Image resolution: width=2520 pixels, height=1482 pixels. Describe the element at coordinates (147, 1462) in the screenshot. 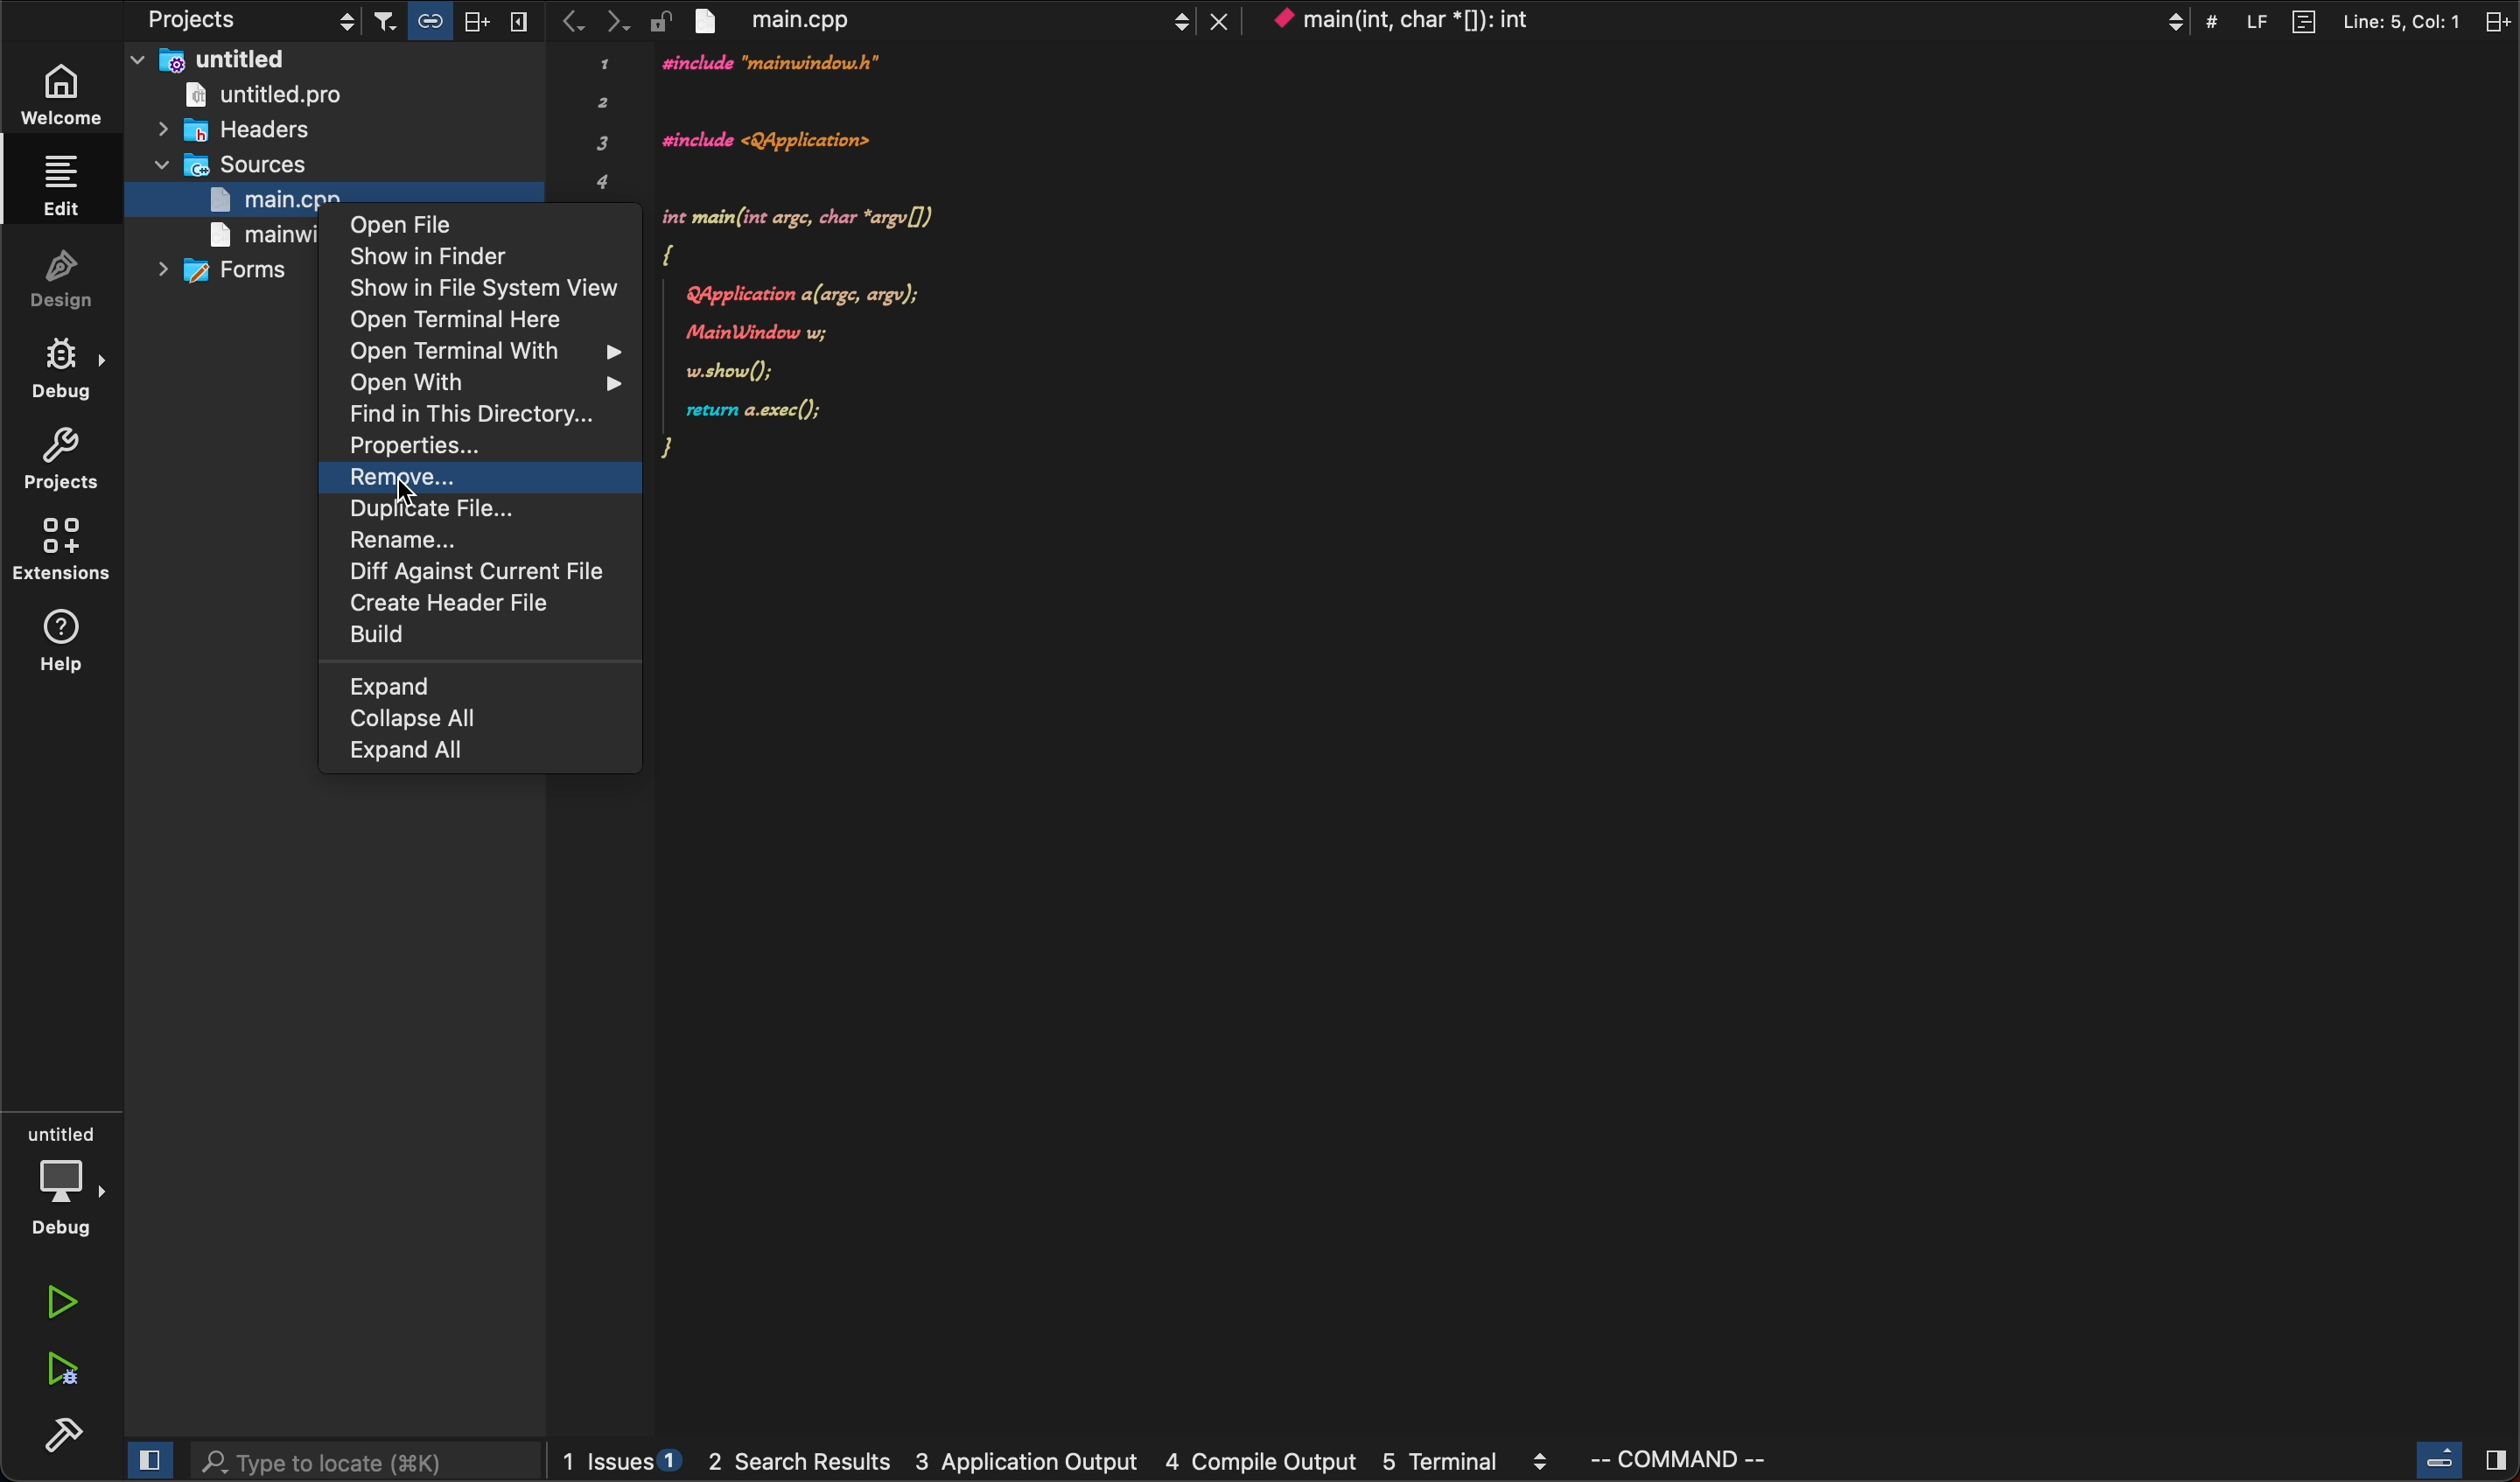

I see `close slide bar` at that location.